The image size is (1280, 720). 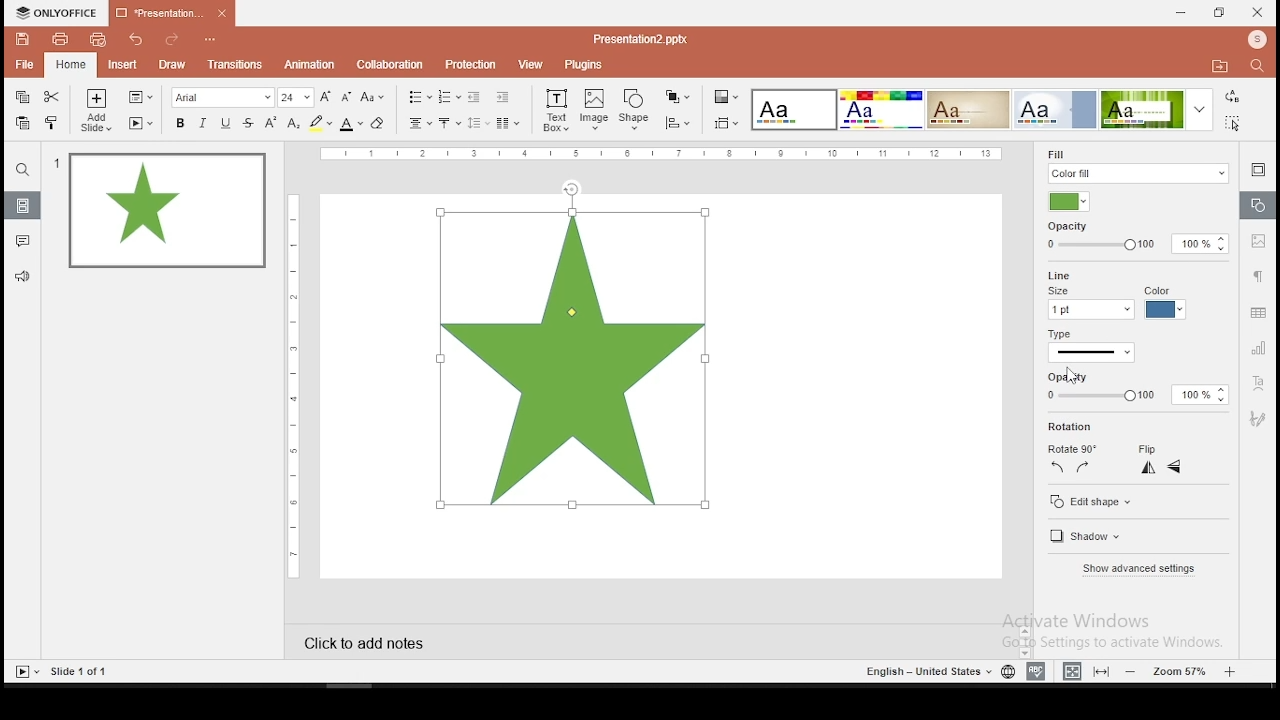 I want to click on presentation2.pptx, so click(x=637, y=40).